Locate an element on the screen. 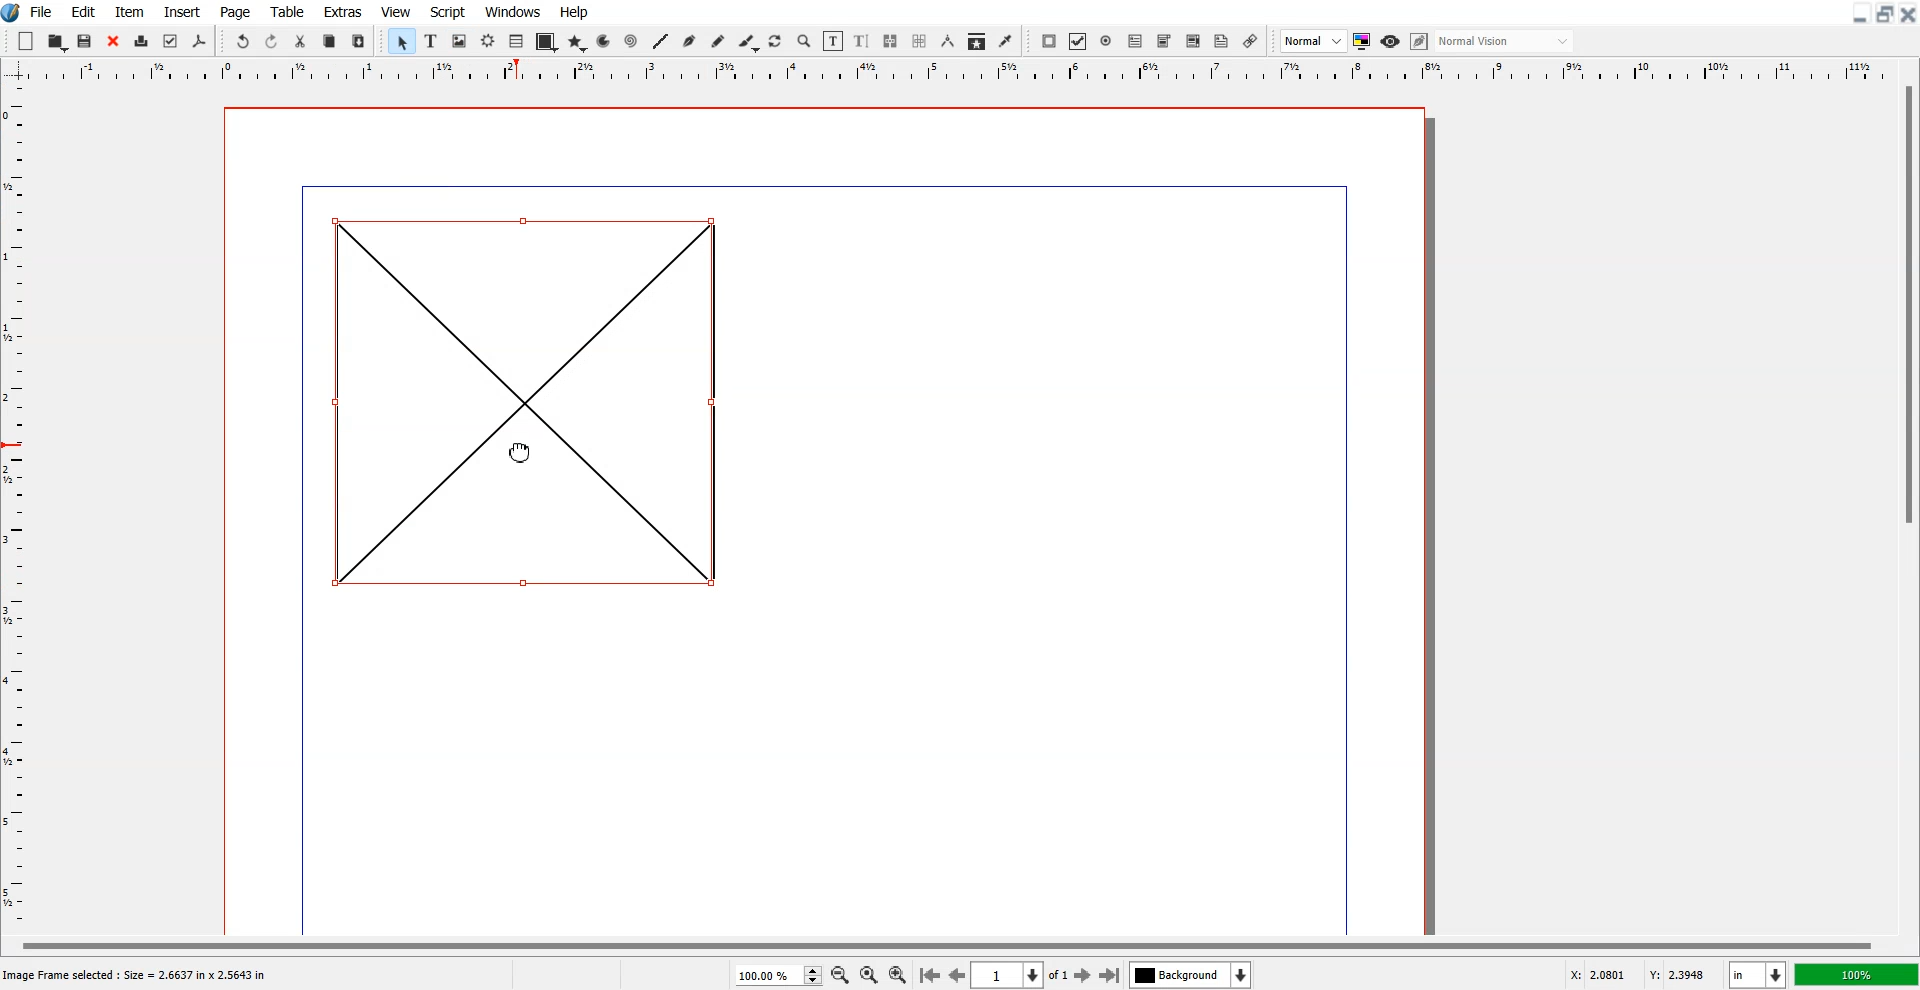 The image size is (1920, 990). PDF Radio Button is located at coordinates (1106, 41).